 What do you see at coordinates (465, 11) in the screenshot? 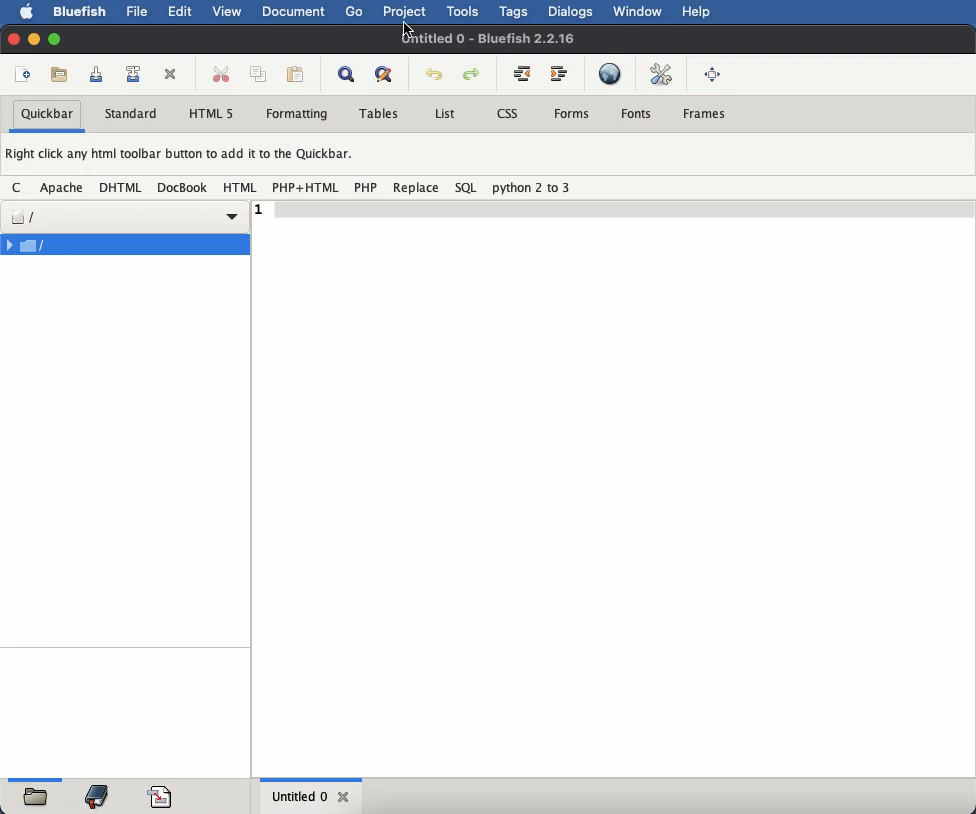
I see `tools` at bounding box center [465, 11].